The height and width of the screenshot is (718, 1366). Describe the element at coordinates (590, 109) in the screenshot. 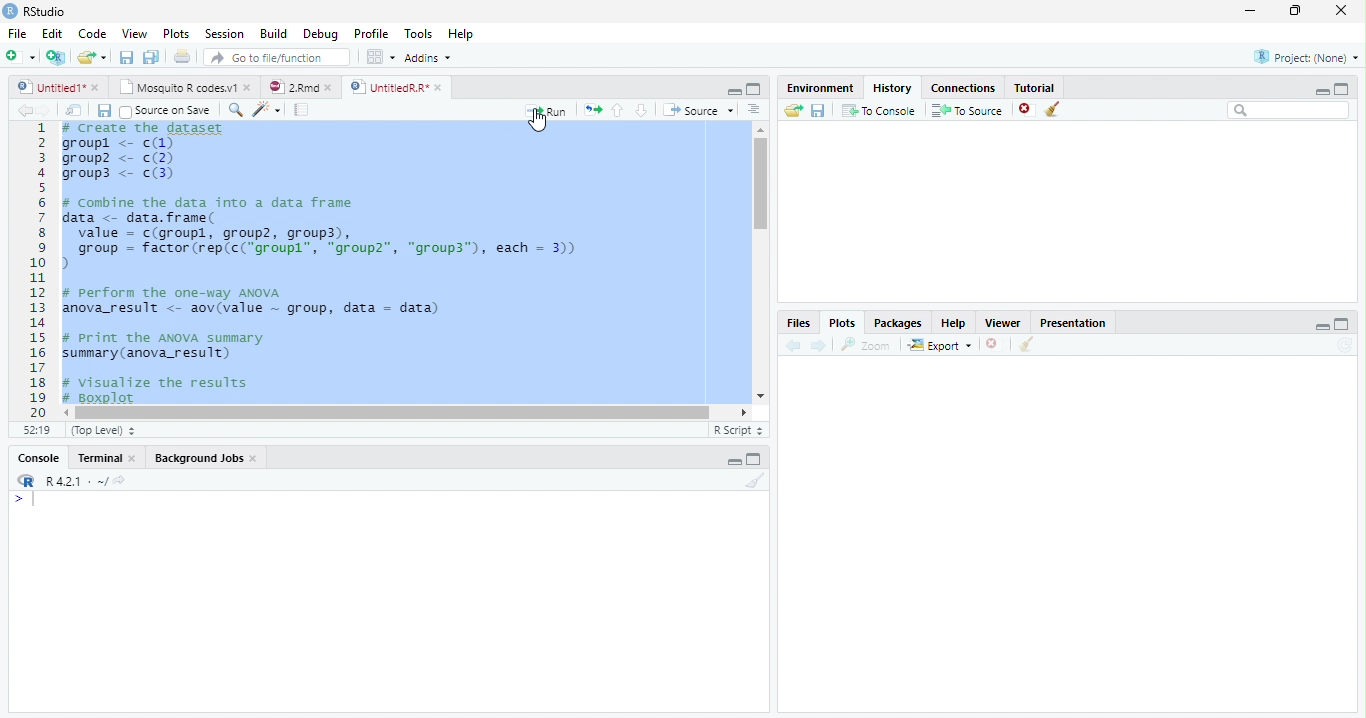

I see `Copy pages` at that location.